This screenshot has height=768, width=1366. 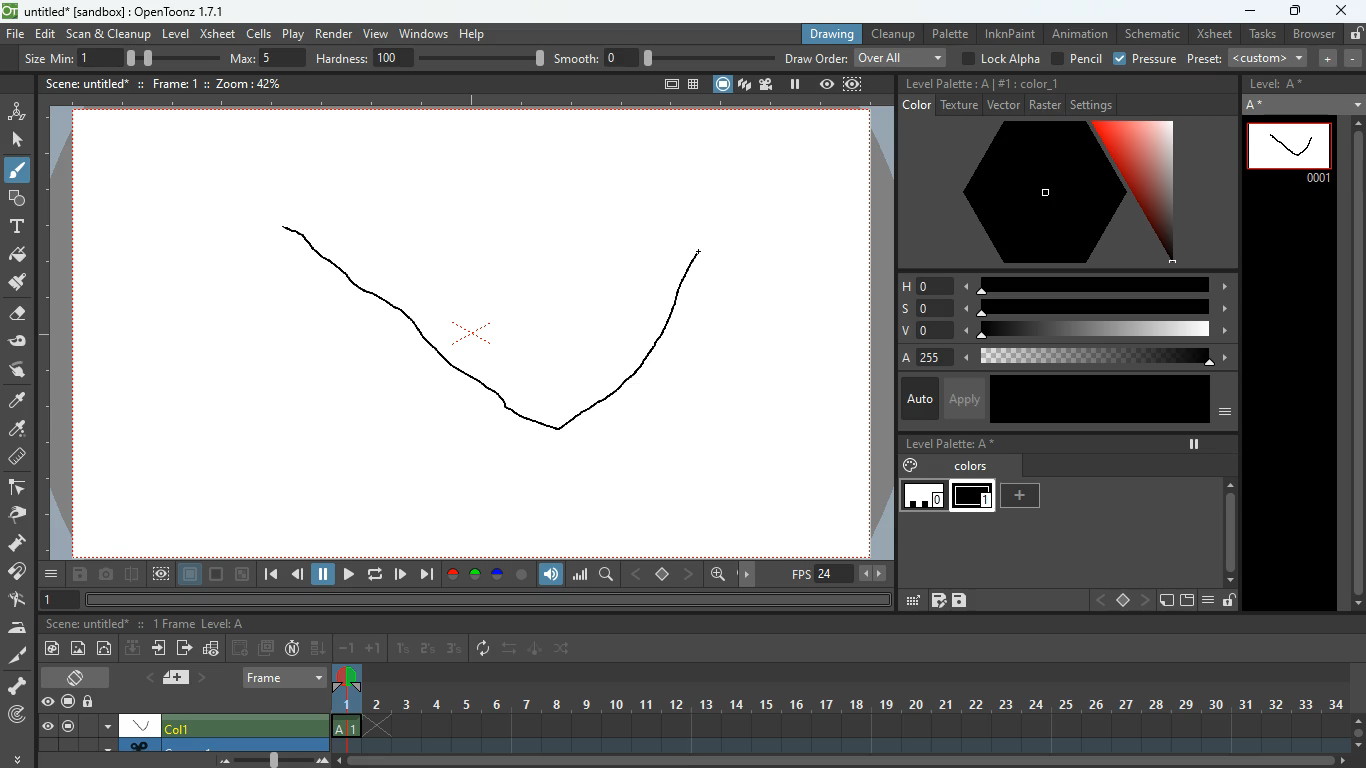 What do you see at coordinates (377, 574) in the screenshot?
I see `rewind` at bounding box center [377, 574].